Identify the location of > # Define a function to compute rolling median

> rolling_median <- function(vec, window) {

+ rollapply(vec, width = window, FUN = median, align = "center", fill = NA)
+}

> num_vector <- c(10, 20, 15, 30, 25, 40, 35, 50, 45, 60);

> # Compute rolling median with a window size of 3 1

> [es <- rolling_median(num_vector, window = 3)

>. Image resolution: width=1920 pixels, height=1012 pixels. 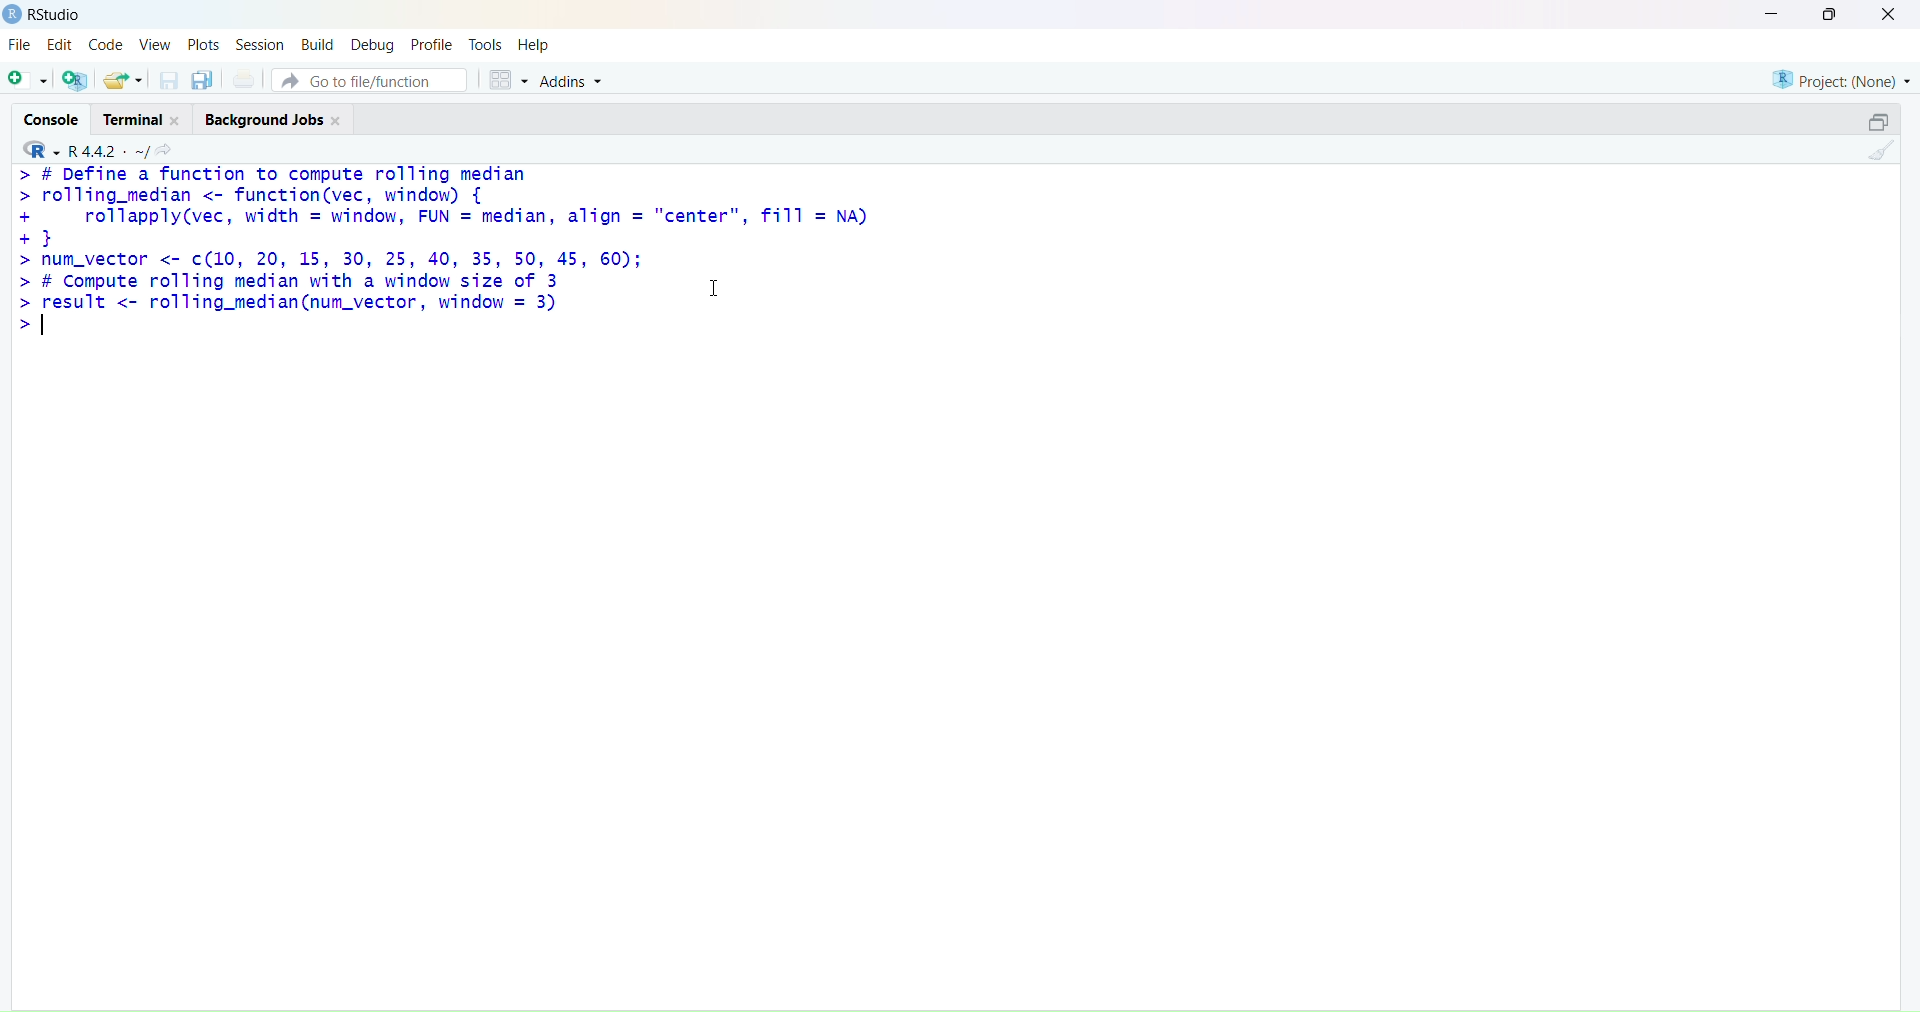
(444, 253).